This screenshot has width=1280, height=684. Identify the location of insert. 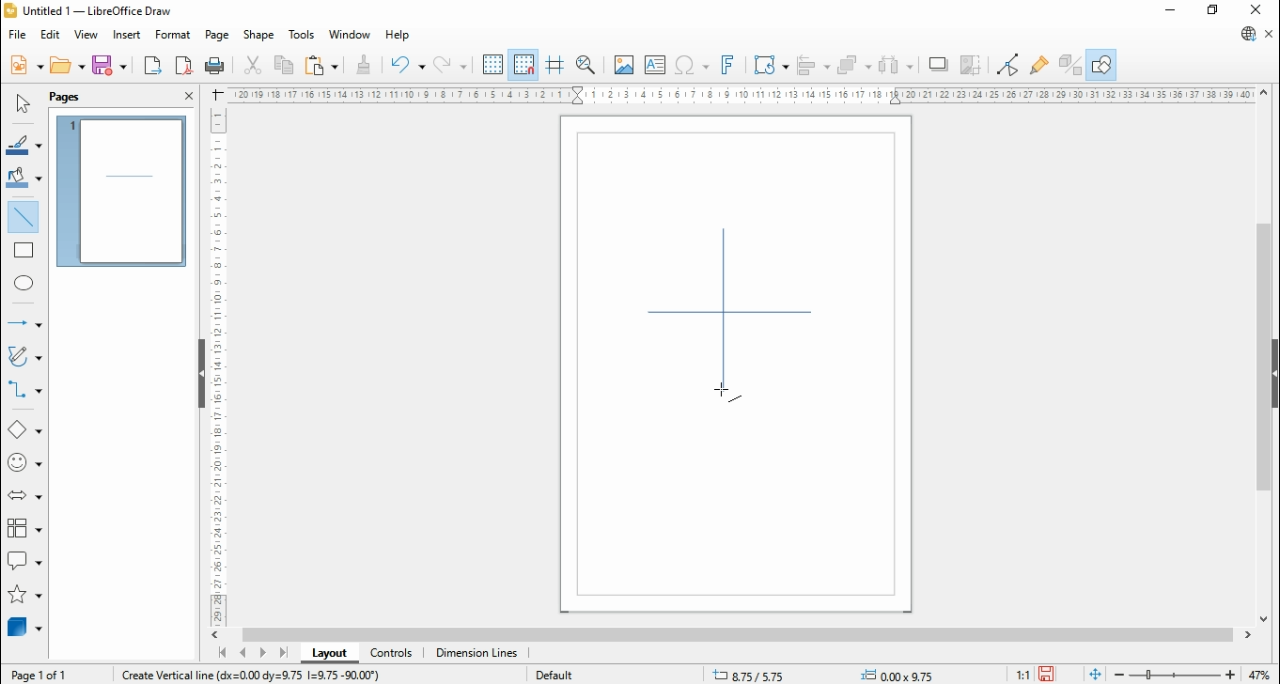
(126, 35).